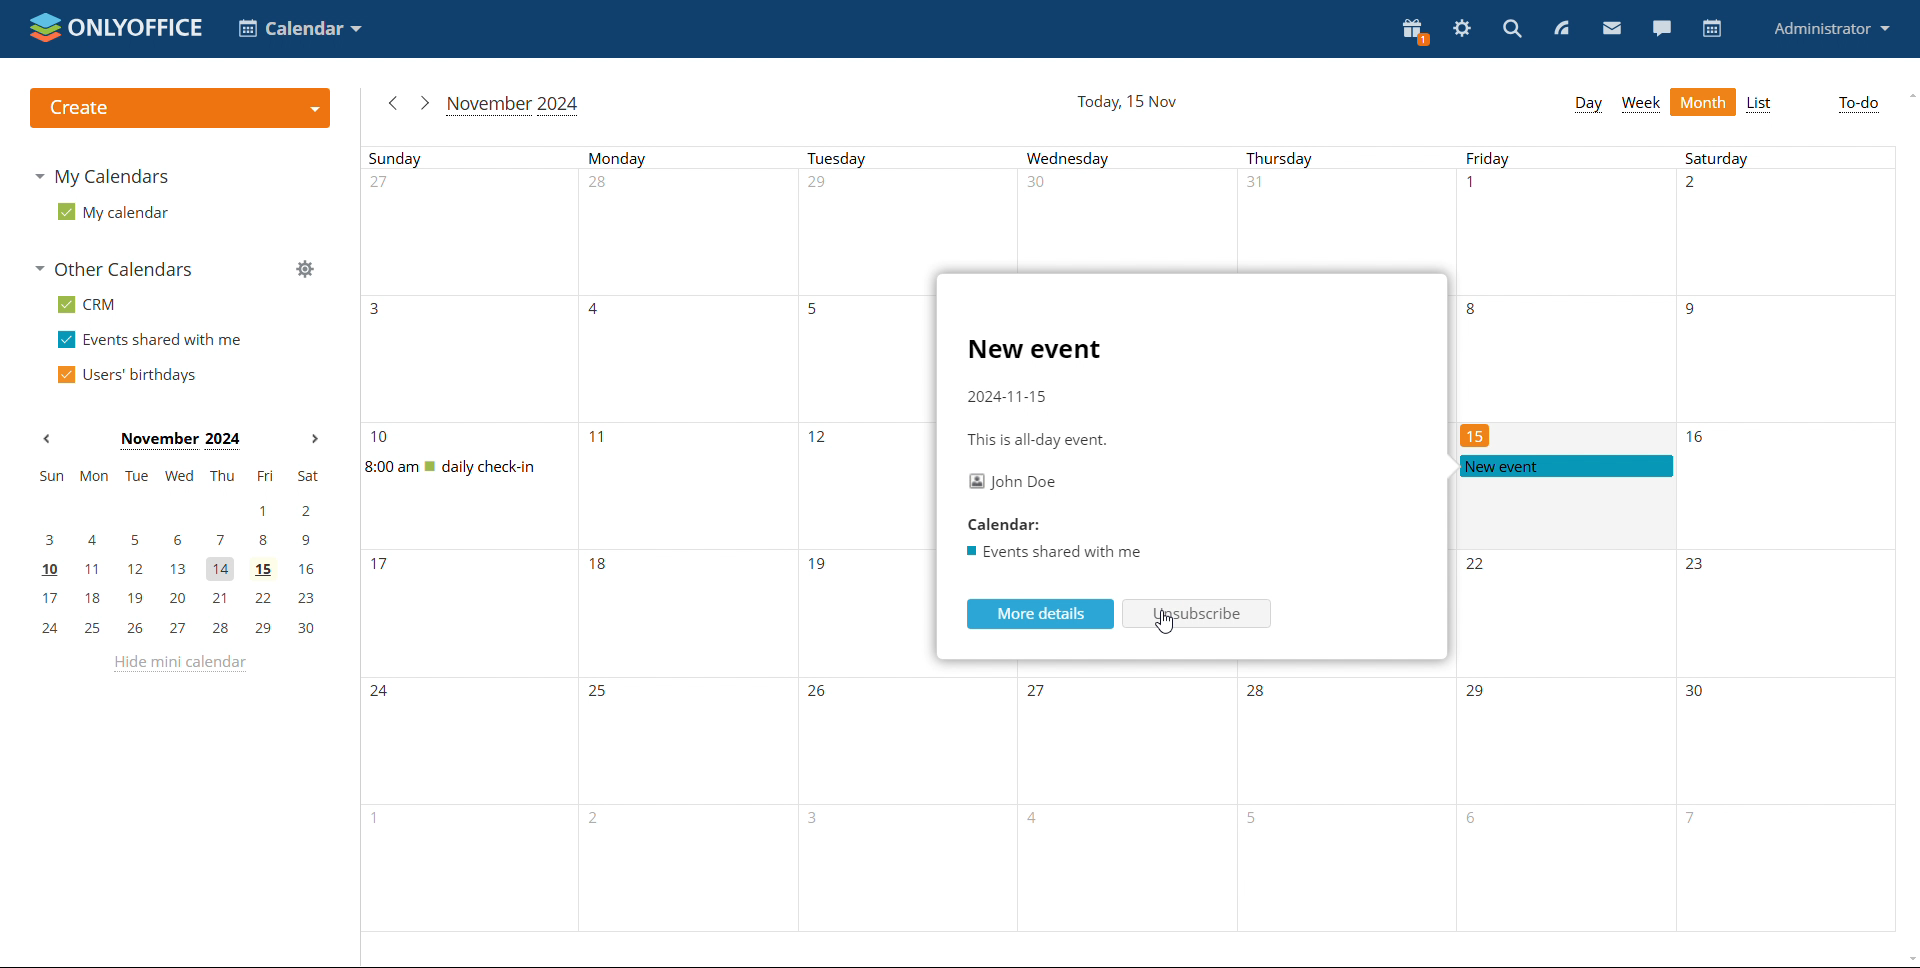  What do you see at coordinates (1344, 158) in the screenshot?
I see `individual day` at bounding box center [1344, 158].